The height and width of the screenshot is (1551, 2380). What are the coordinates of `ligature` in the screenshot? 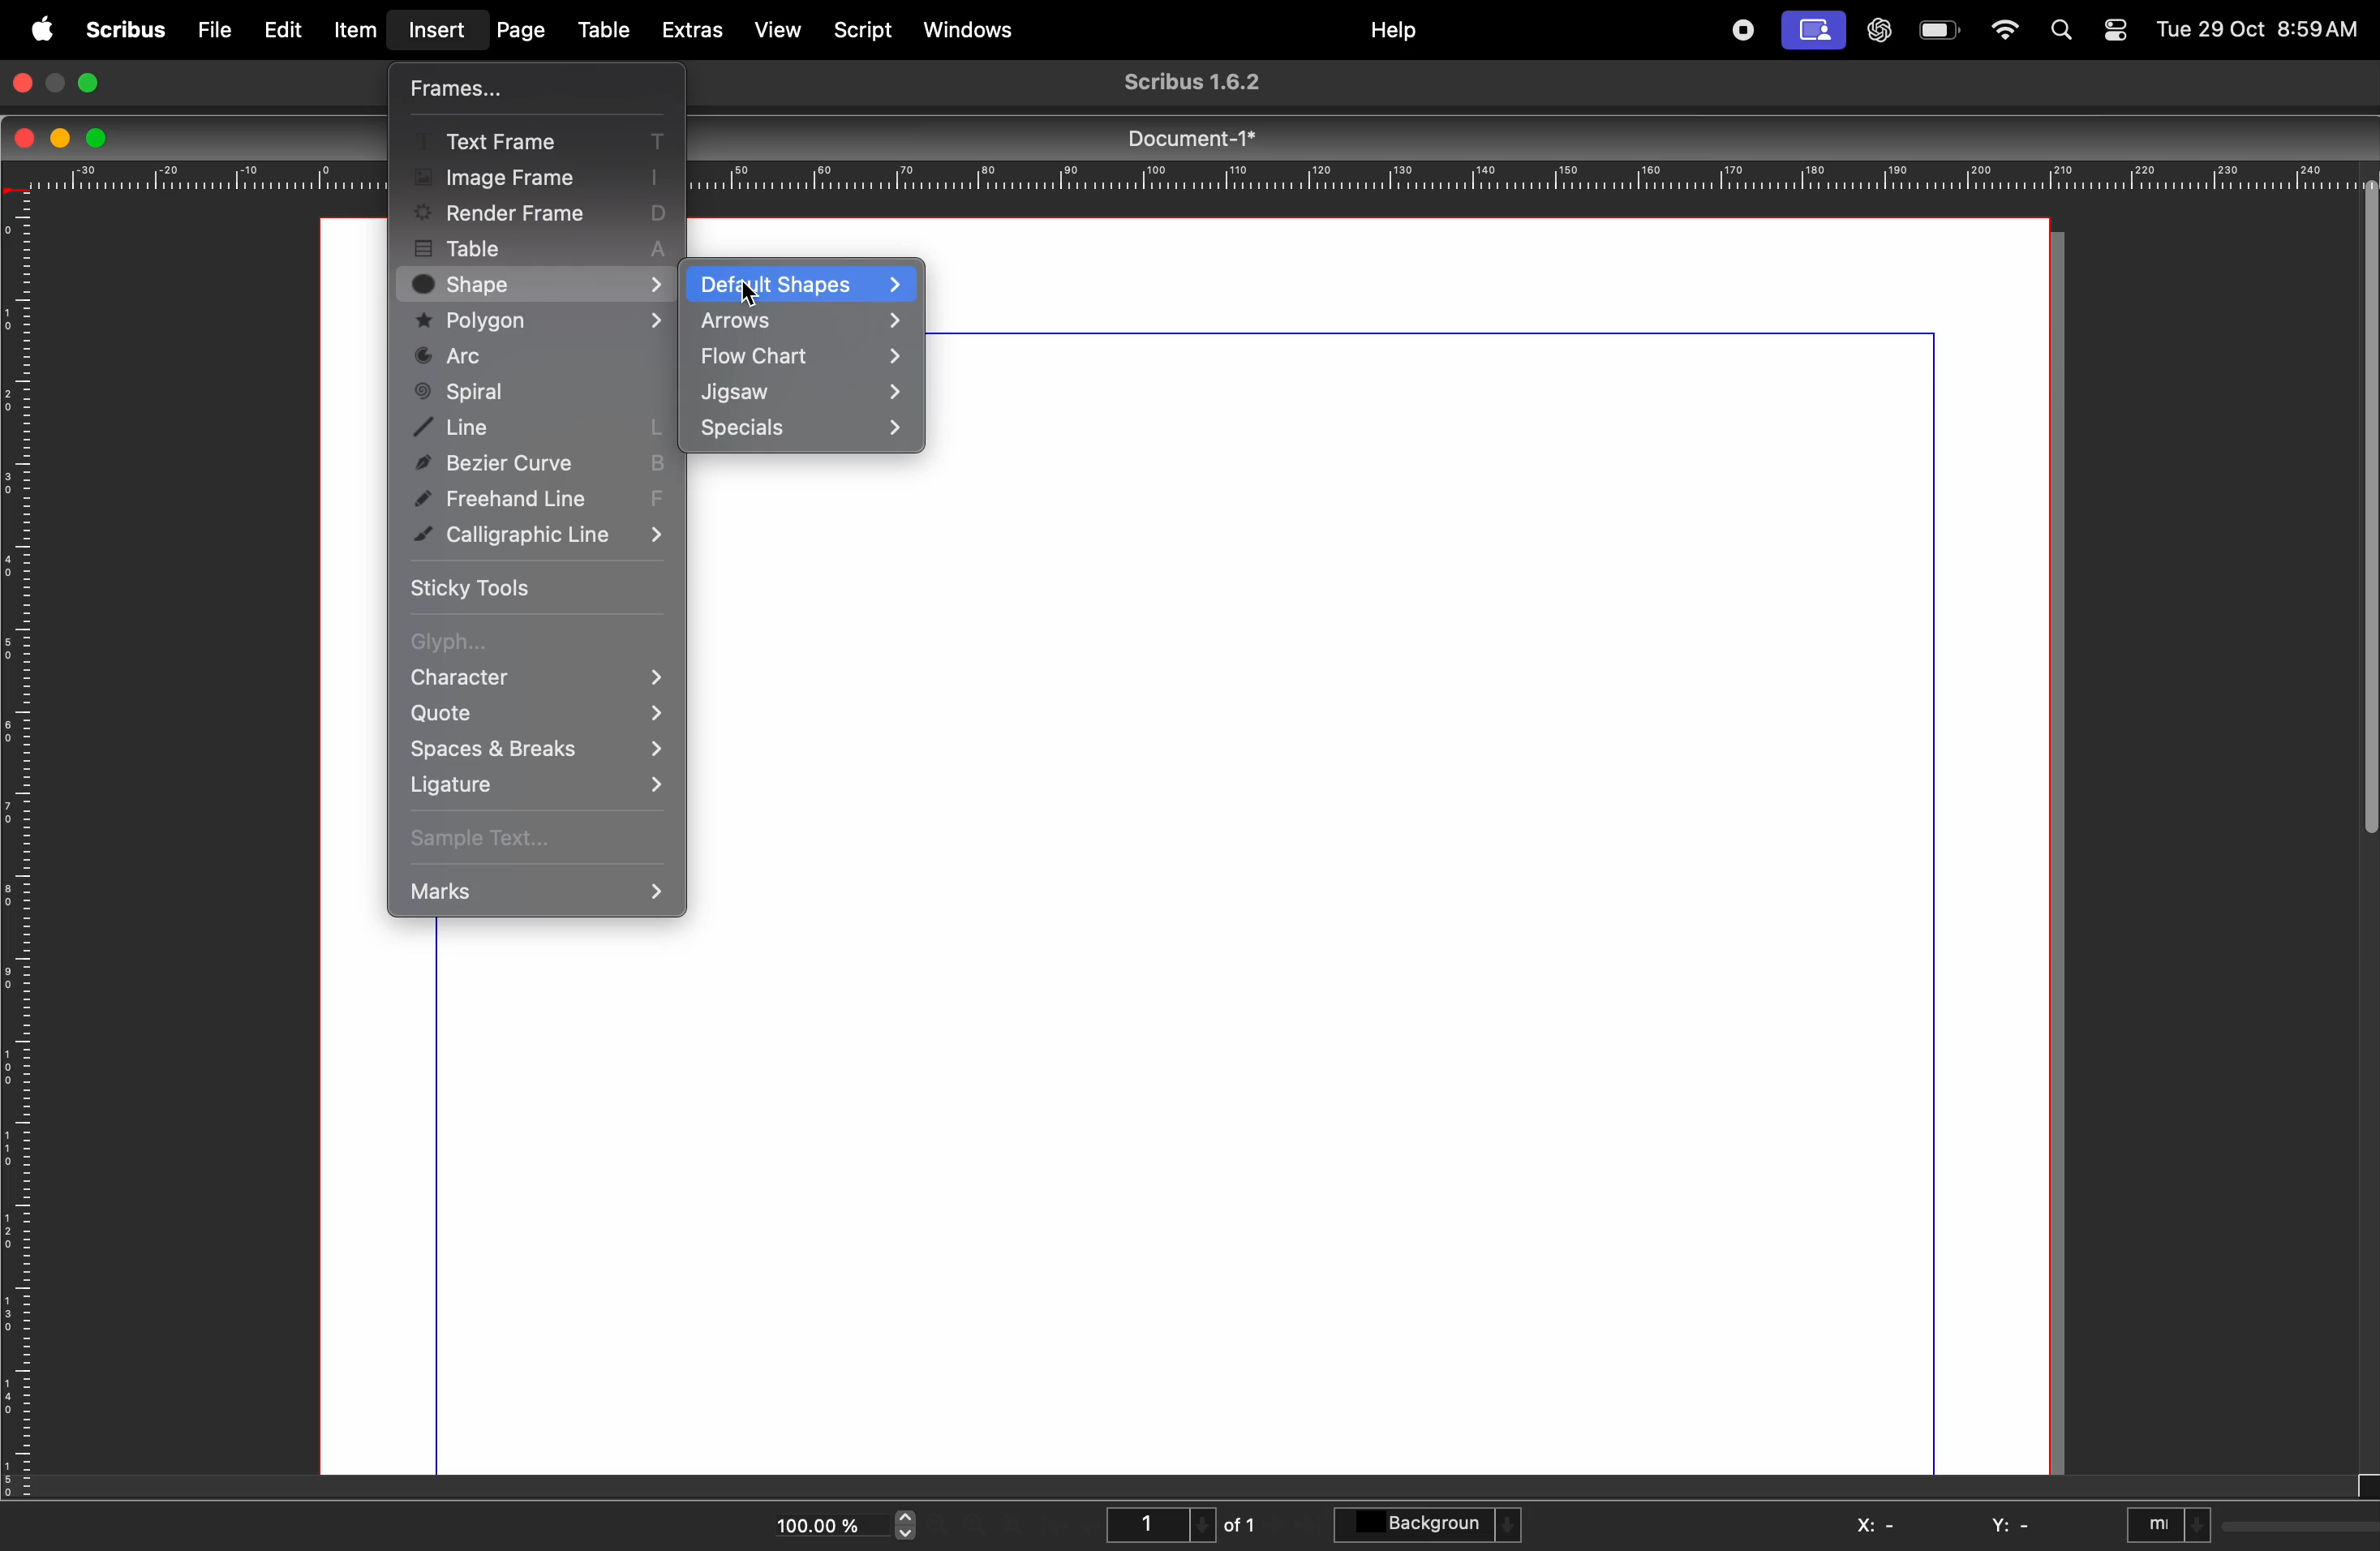 It's located at (530, 784).